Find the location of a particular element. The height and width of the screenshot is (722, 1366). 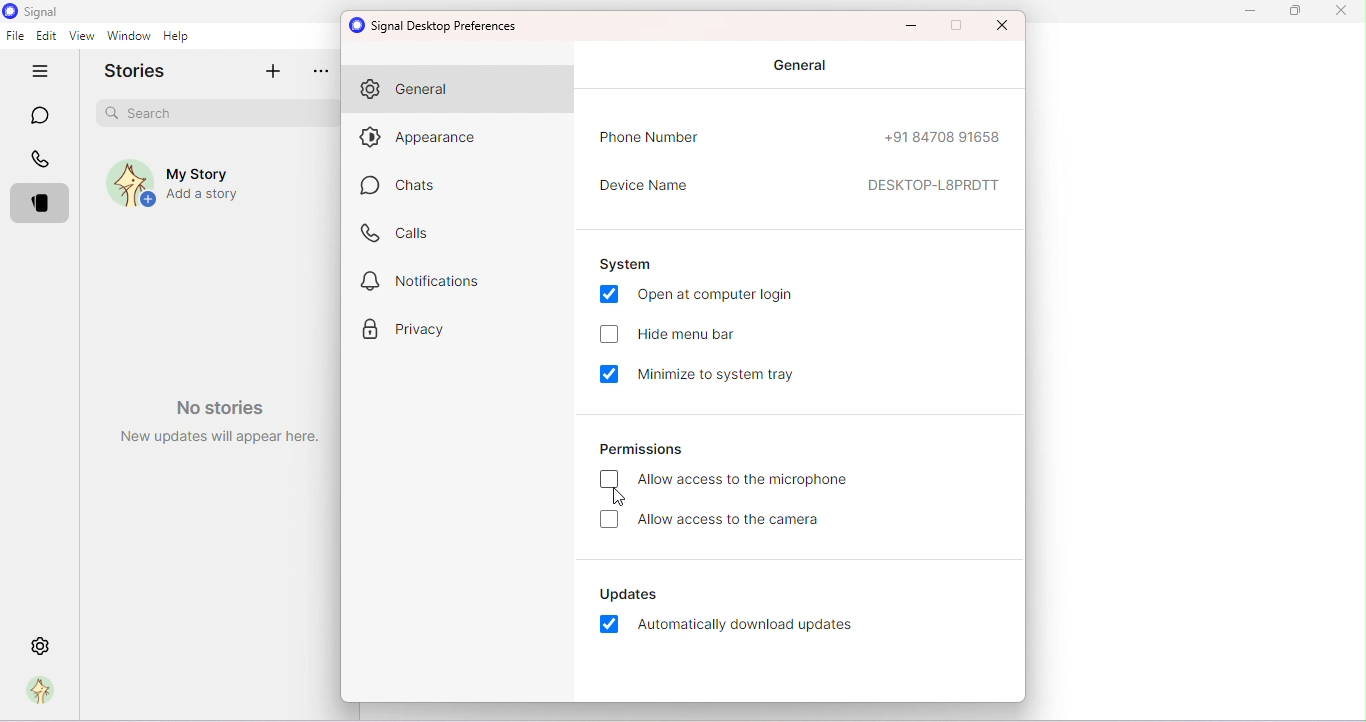

General is located at coordinates (405, 87).